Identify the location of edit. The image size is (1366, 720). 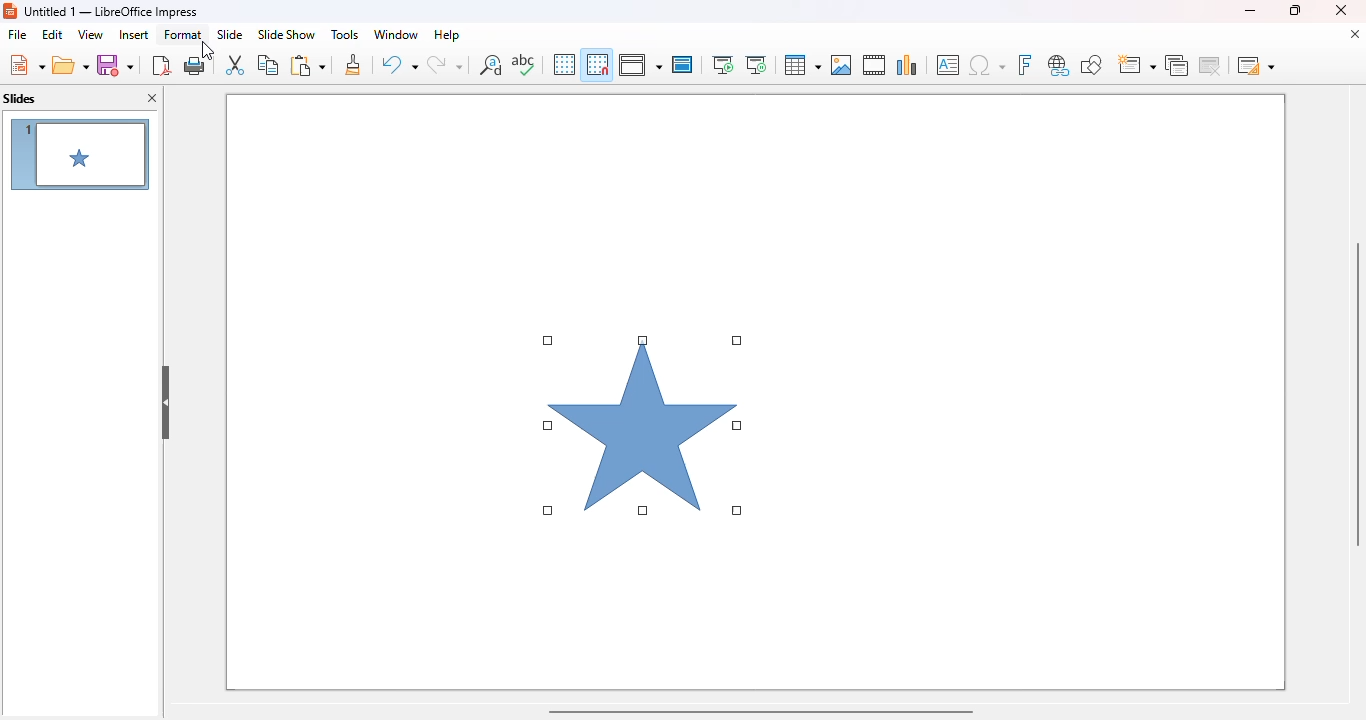
(52, 34).